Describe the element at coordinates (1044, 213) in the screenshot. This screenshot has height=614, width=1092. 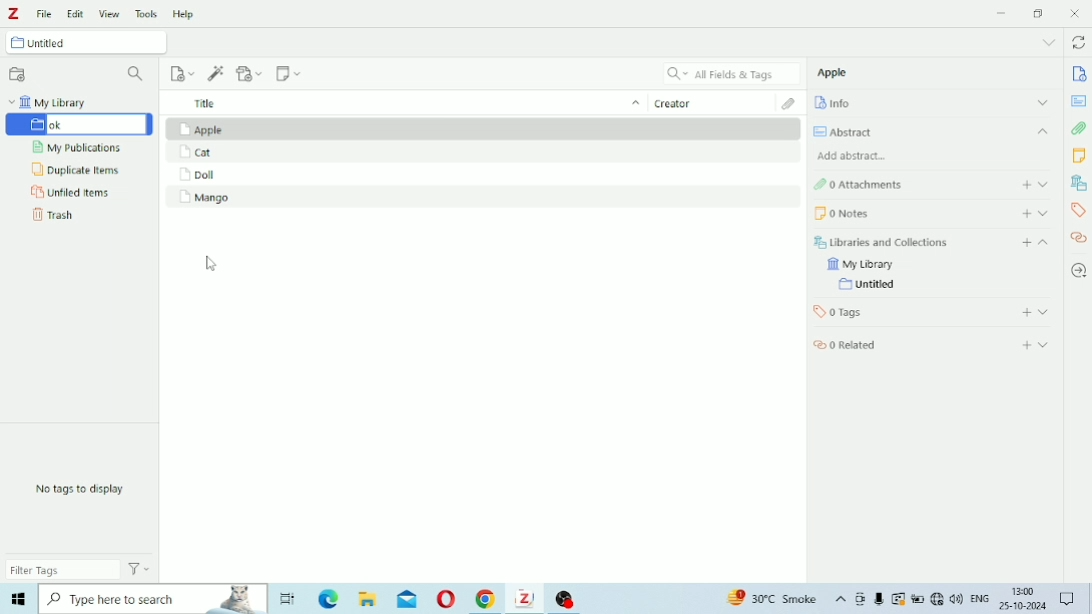
I see `Expand section` at that location.